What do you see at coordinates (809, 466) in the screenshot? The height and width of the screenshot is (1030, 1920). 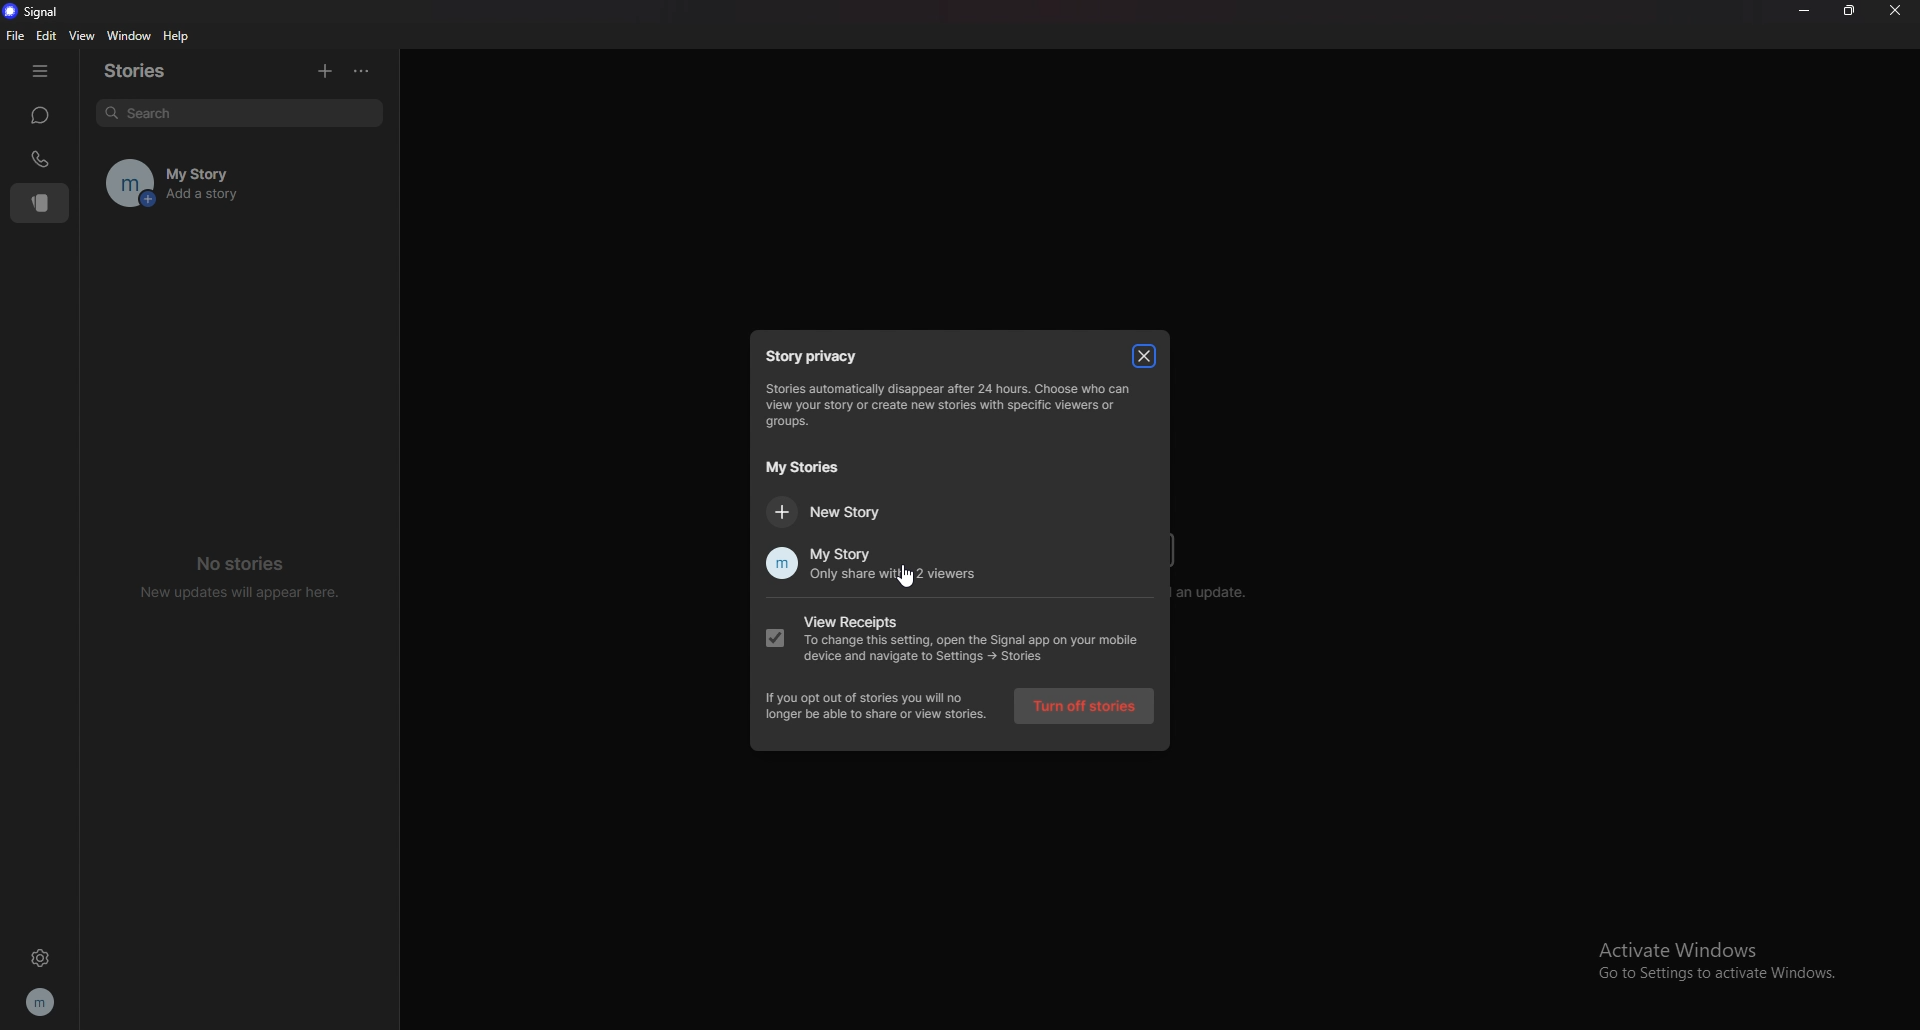 I see `my stories` at bounding box center [809, 466].